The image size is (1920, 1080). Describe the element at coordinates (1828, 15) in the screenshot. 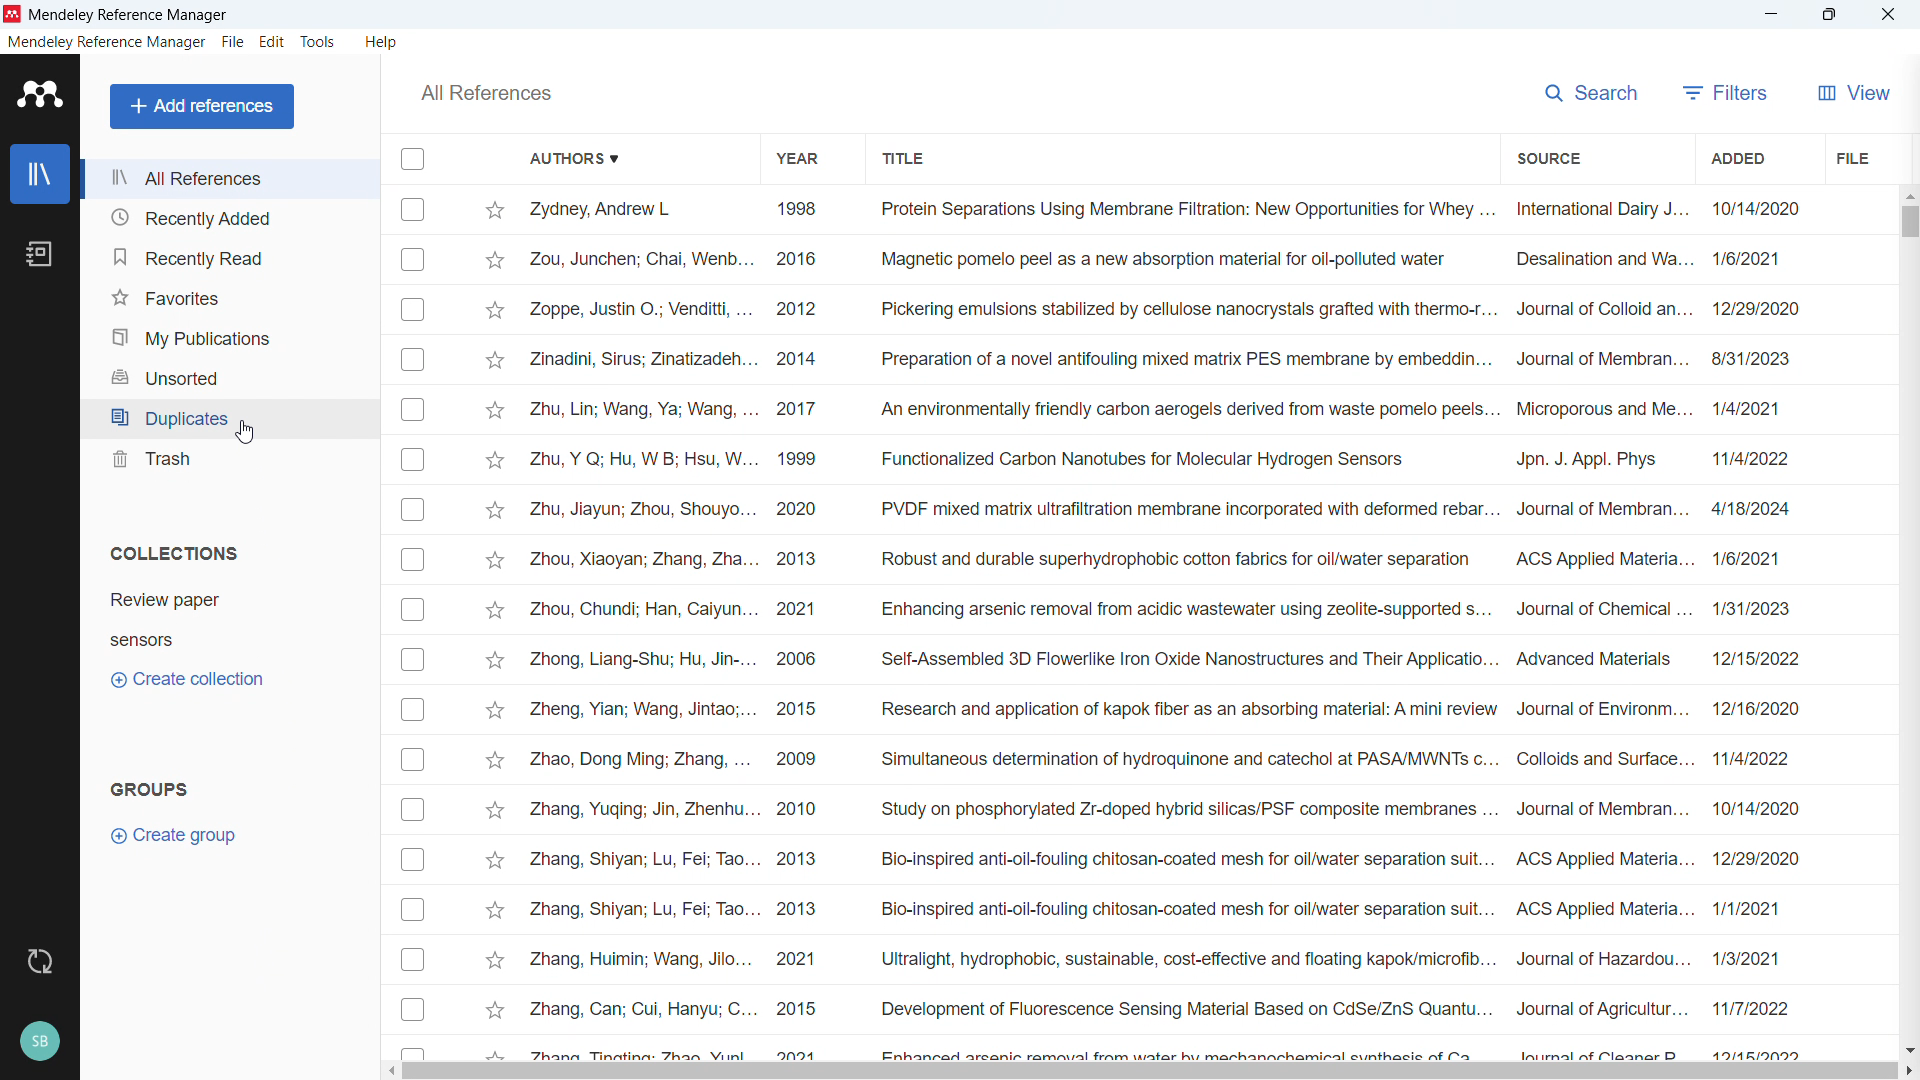

I see `Maximise ` at that location.